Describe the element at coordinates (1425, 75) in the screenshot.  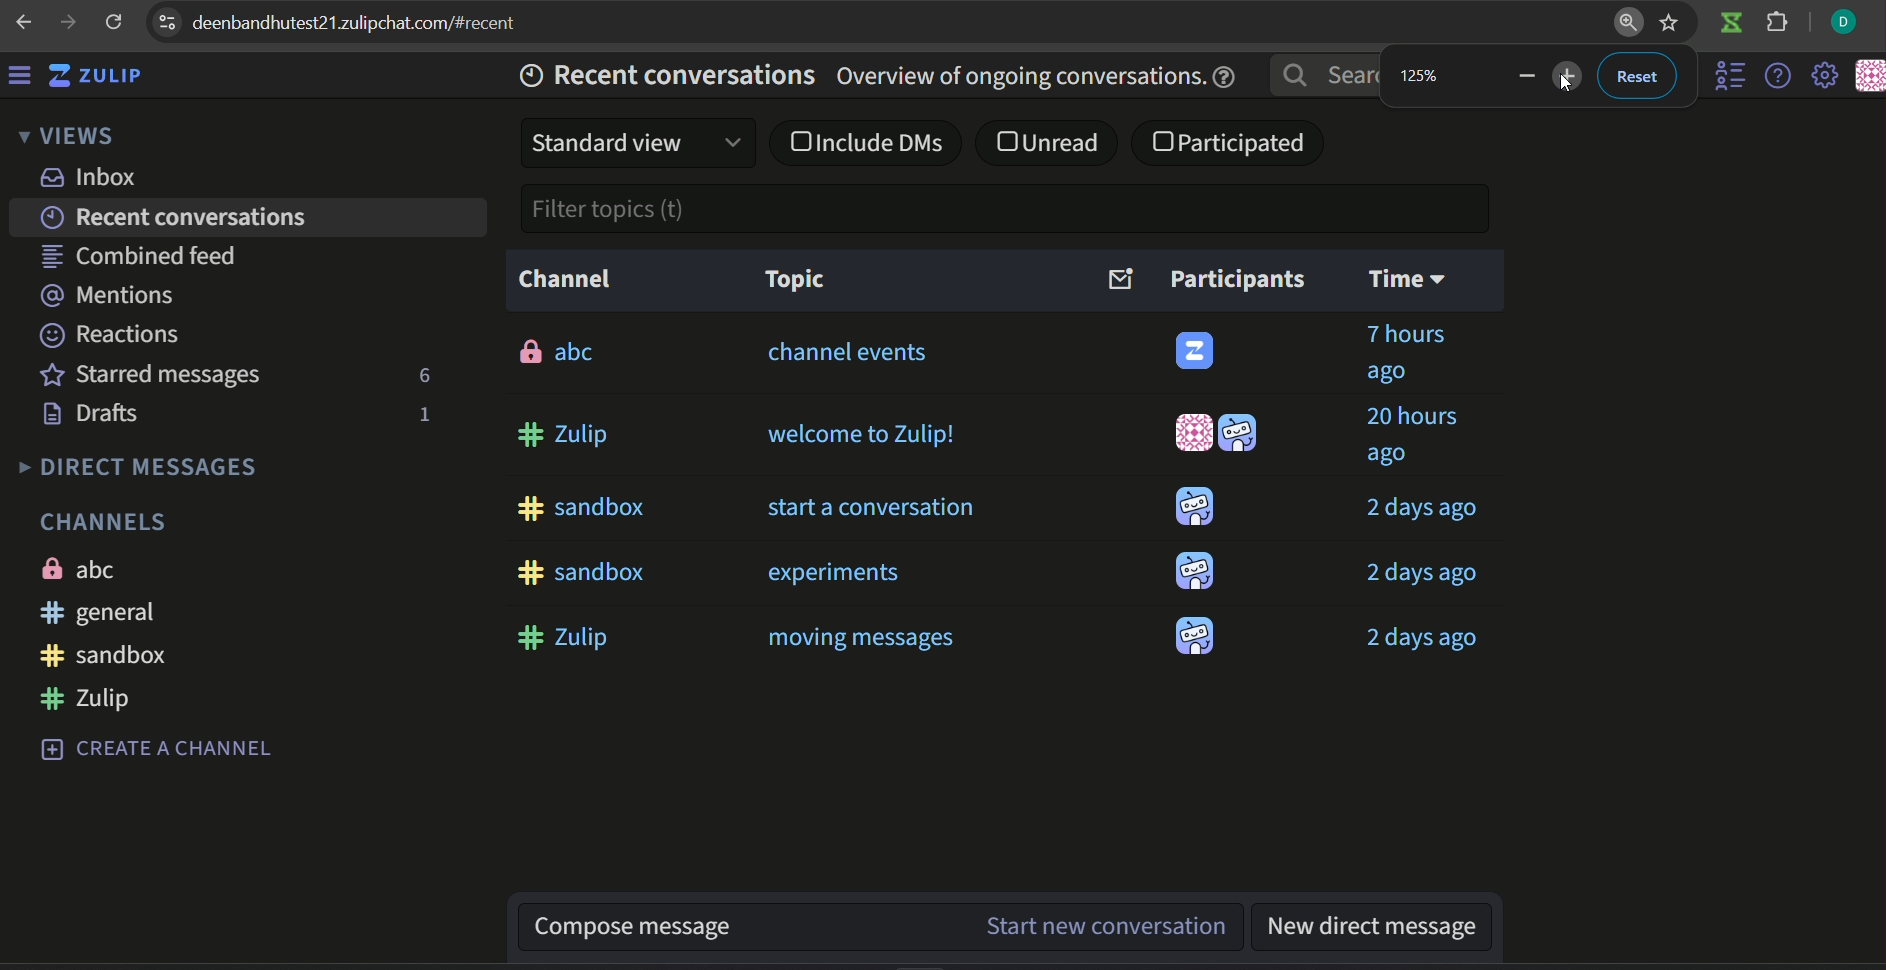
I see `number` at that location.